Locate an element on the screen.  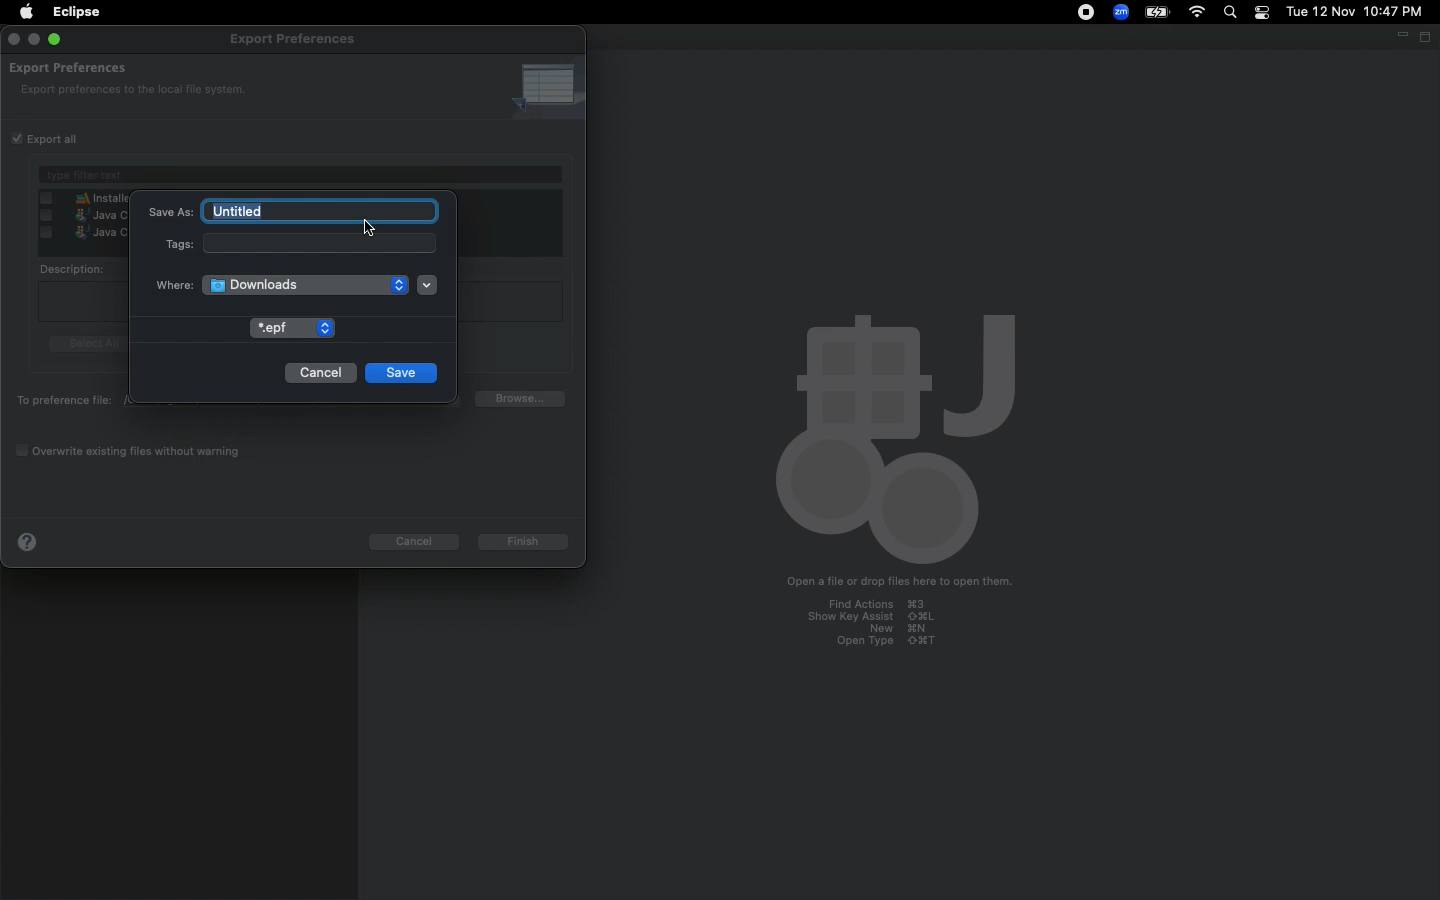
Cursor is located at coordinates (369, 228).